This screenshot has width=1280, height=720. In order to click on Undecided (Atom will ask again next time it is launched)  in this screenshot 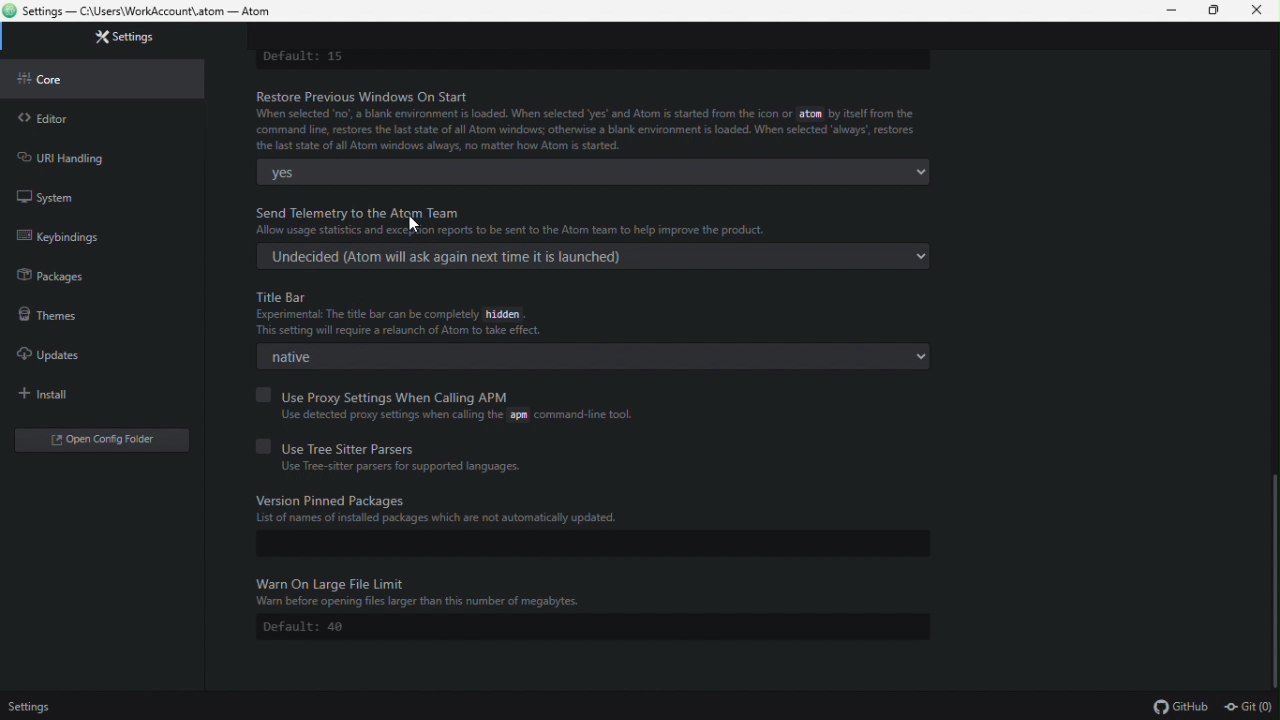, I will do `click(595, 258)`.